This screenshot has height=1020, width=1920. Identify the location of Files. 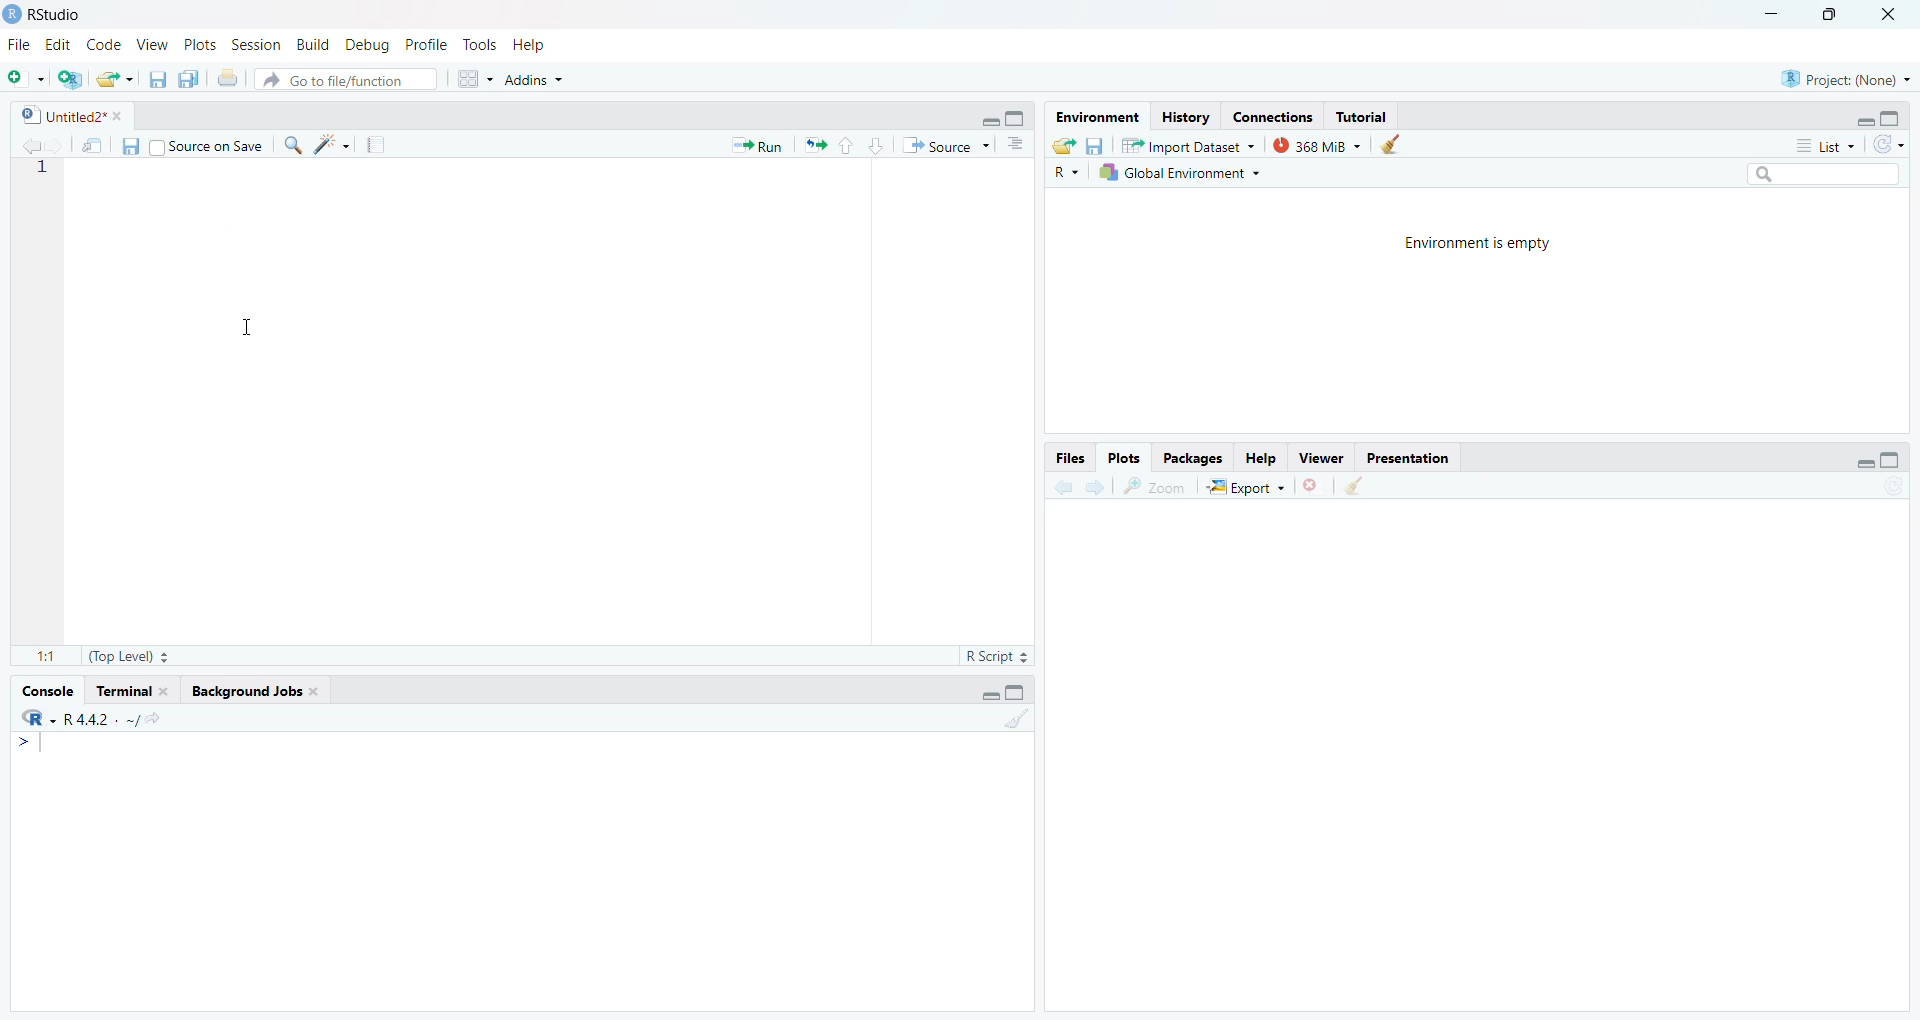
(1059, 458).